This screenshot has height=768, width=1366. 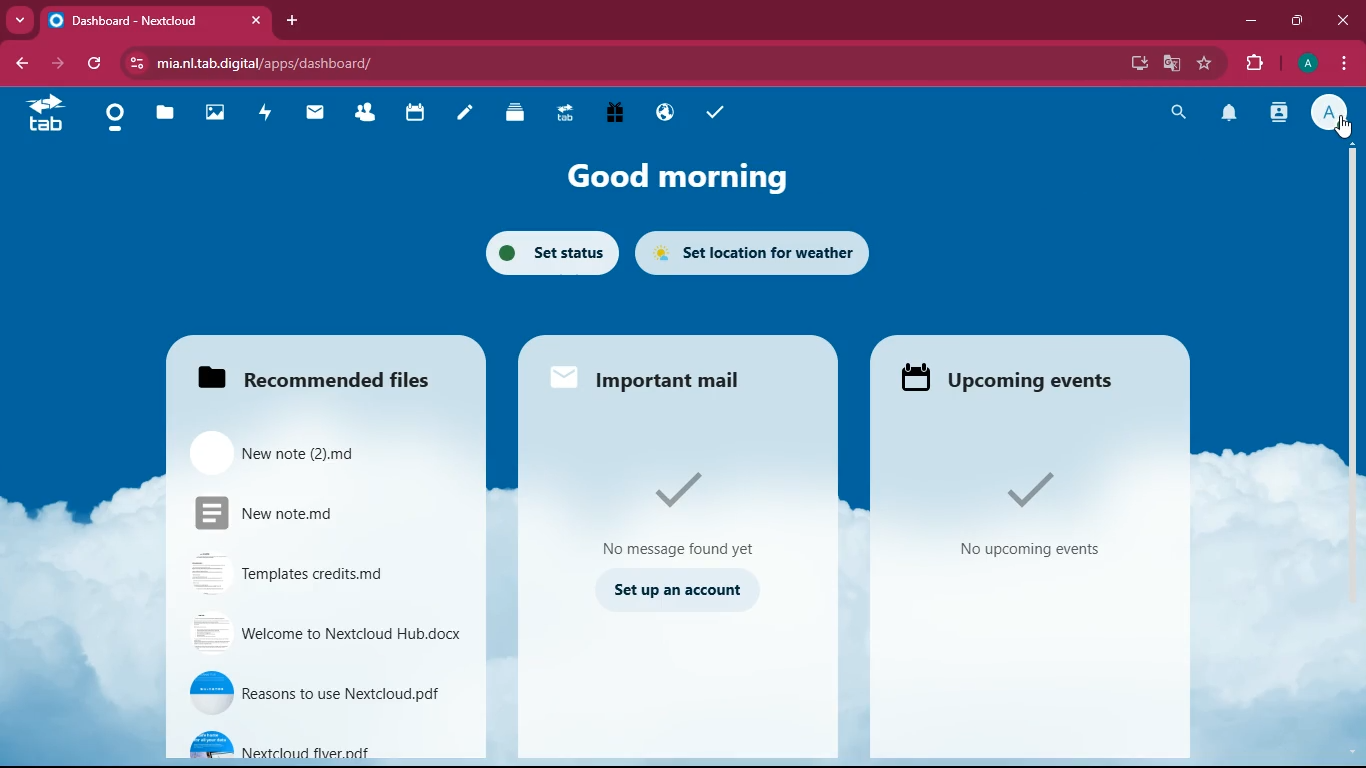 I want to click on Deck, so click(x=511, y=114).